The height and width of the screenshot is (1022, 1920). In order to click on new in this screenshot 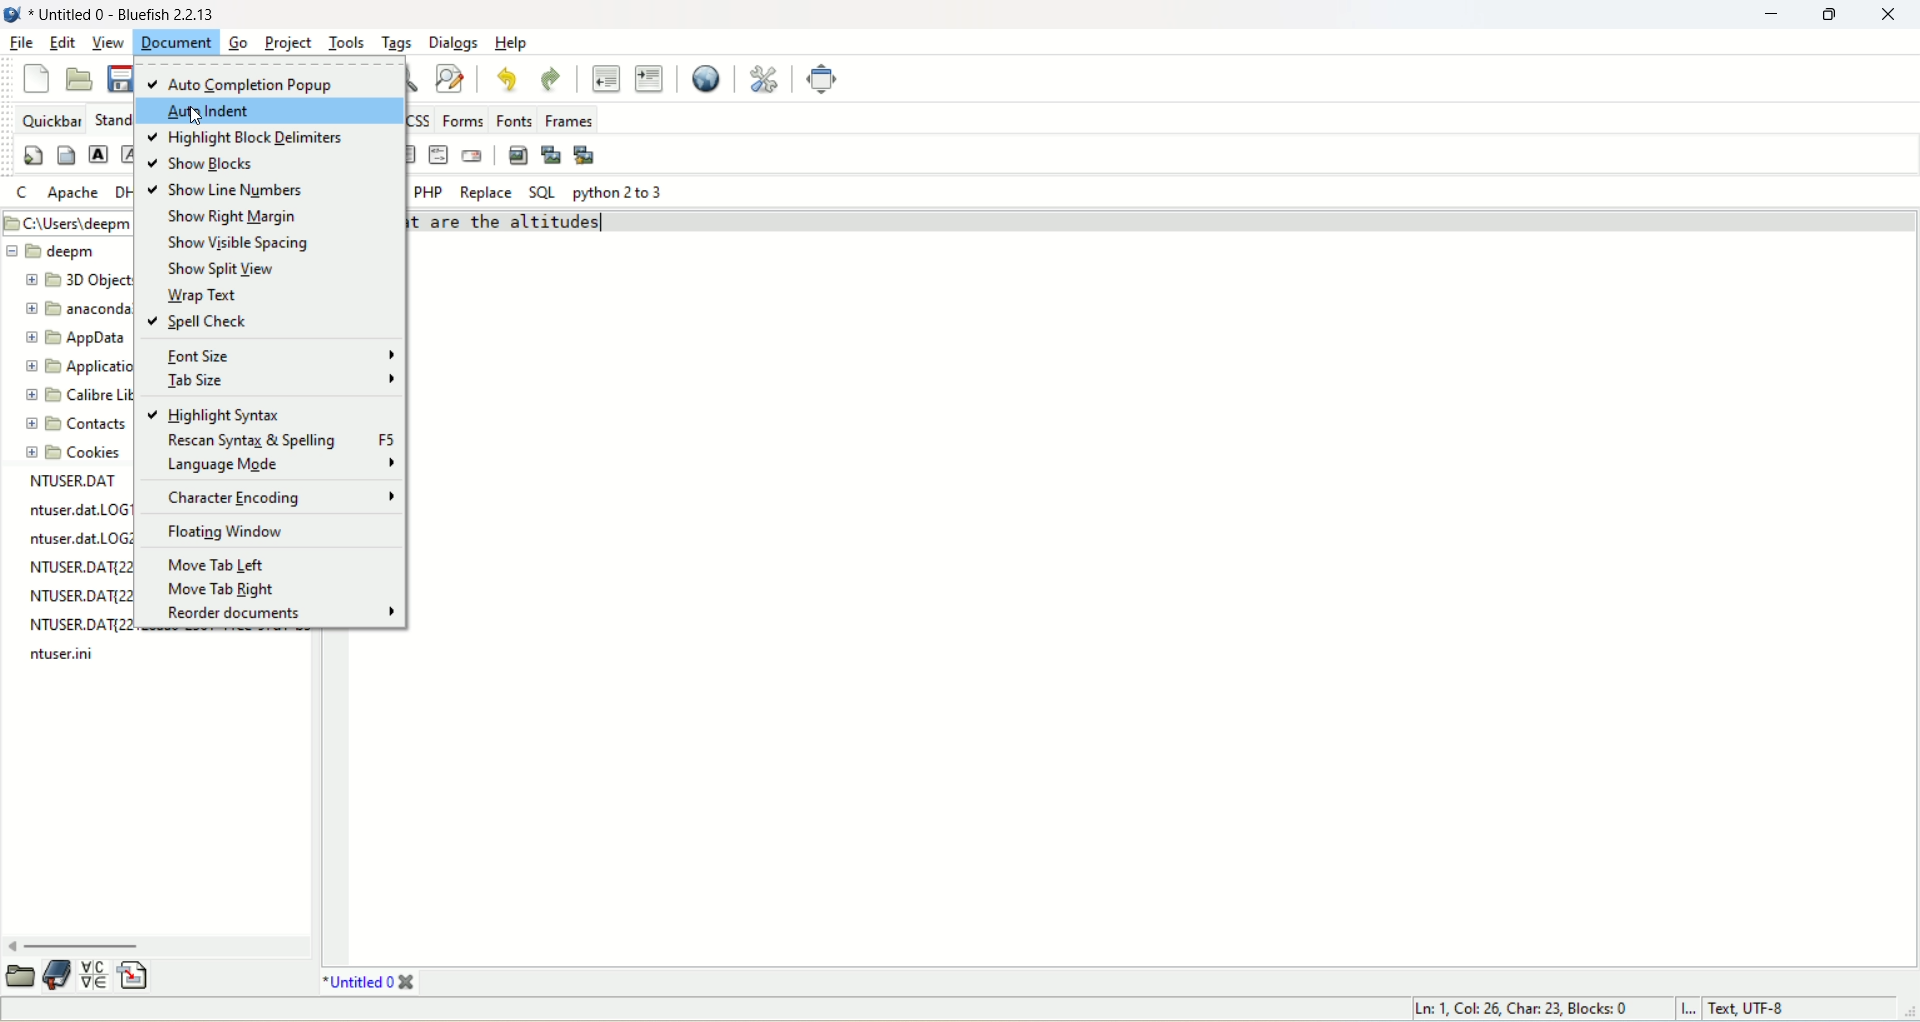, I will do `click(35, 79)`.